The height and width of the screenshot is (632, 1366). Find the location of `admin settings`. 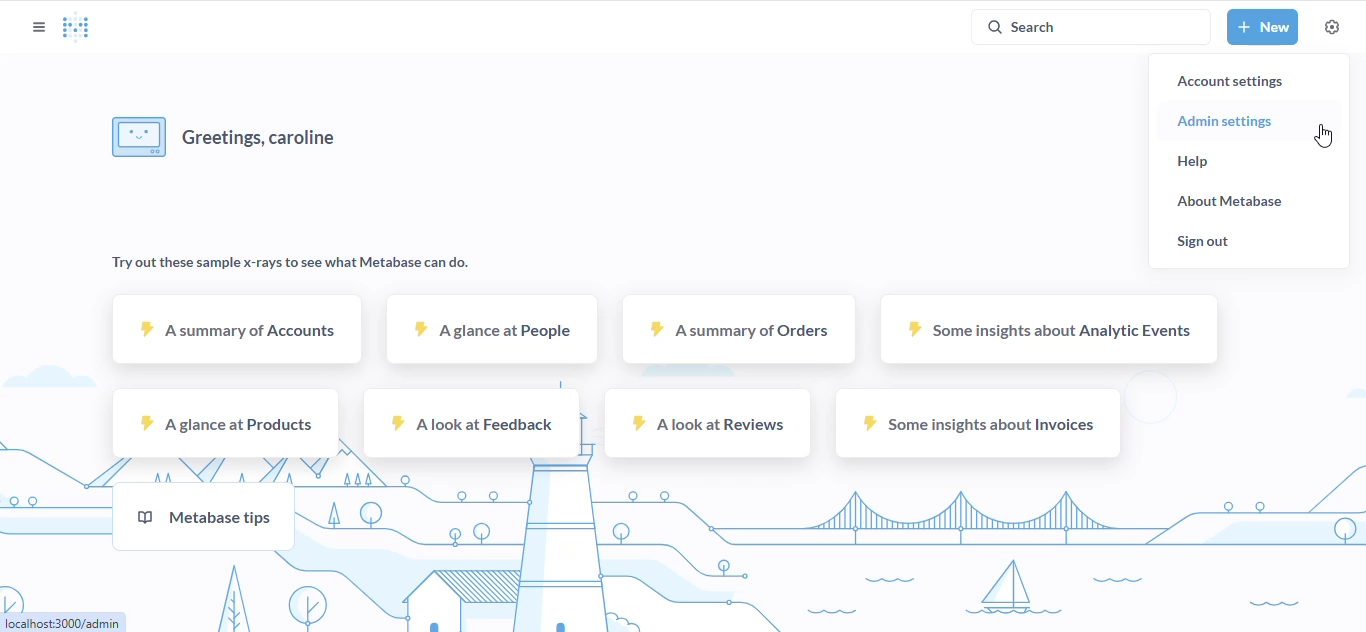

admin settings is located at coordinates (1225, 122).